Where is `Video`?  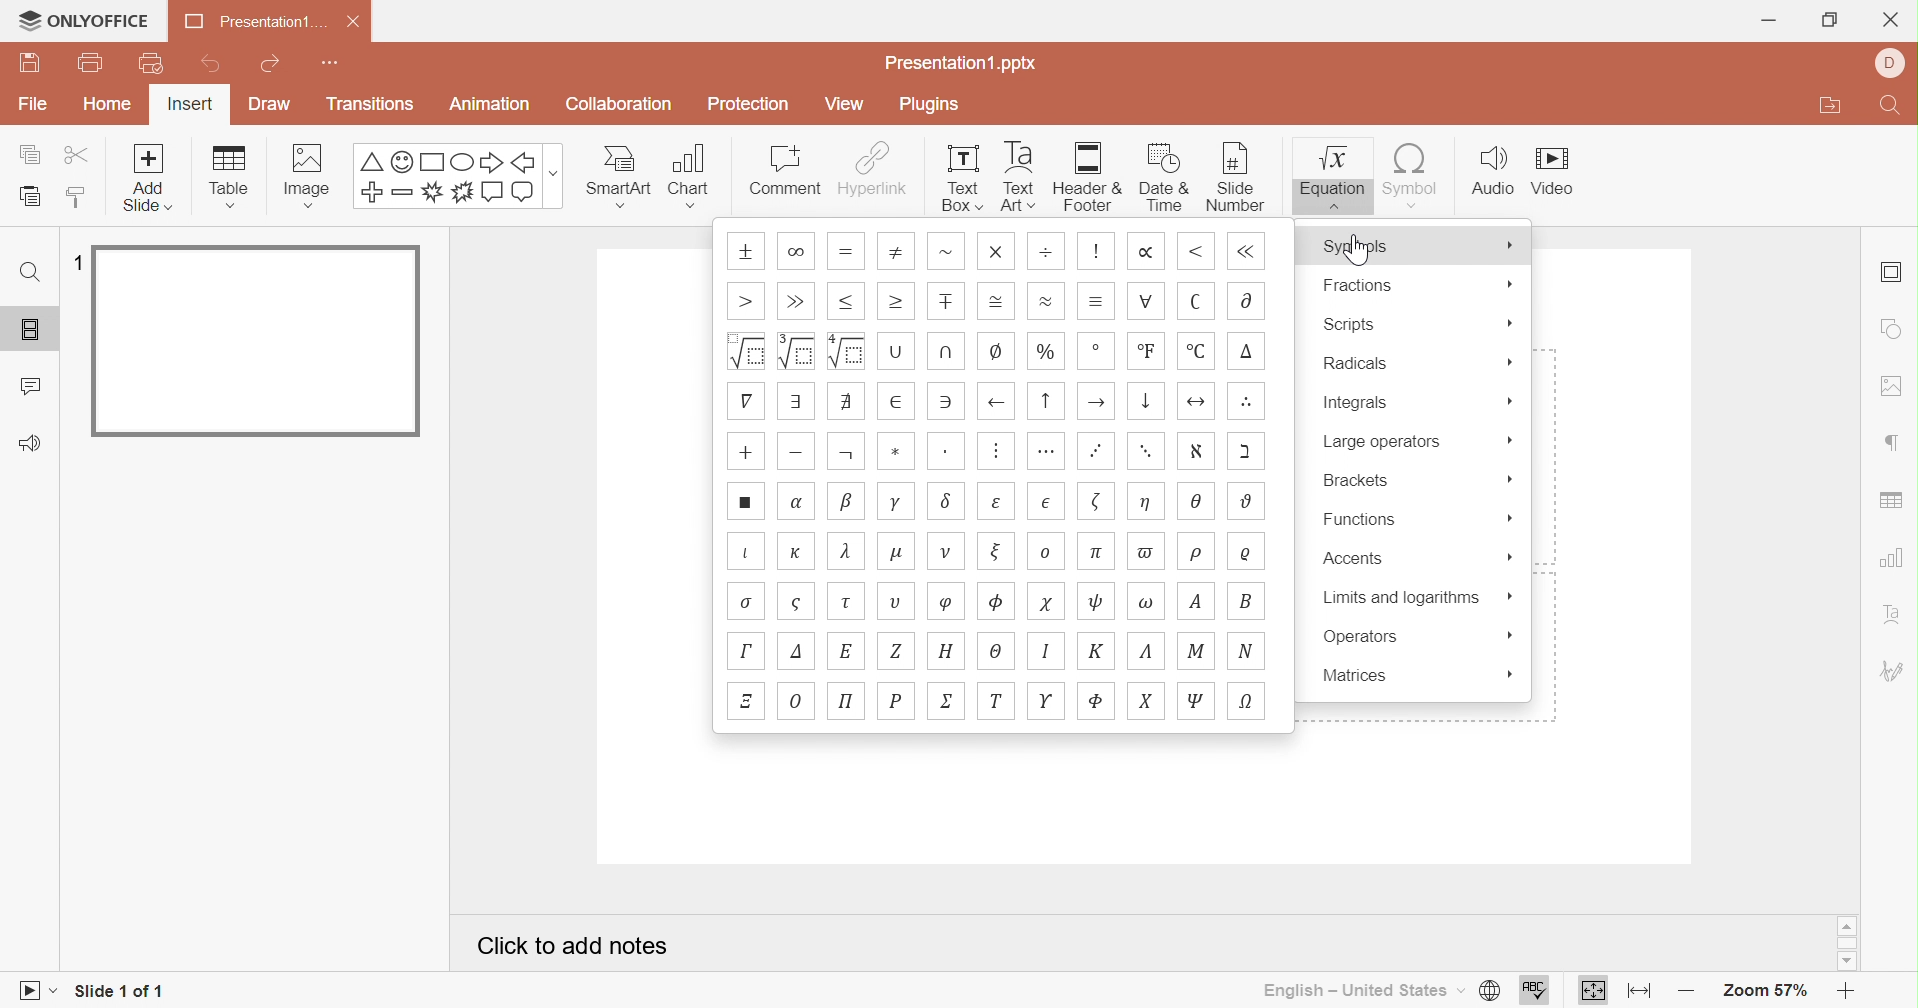 Video is located at coordinates (1558, 169).